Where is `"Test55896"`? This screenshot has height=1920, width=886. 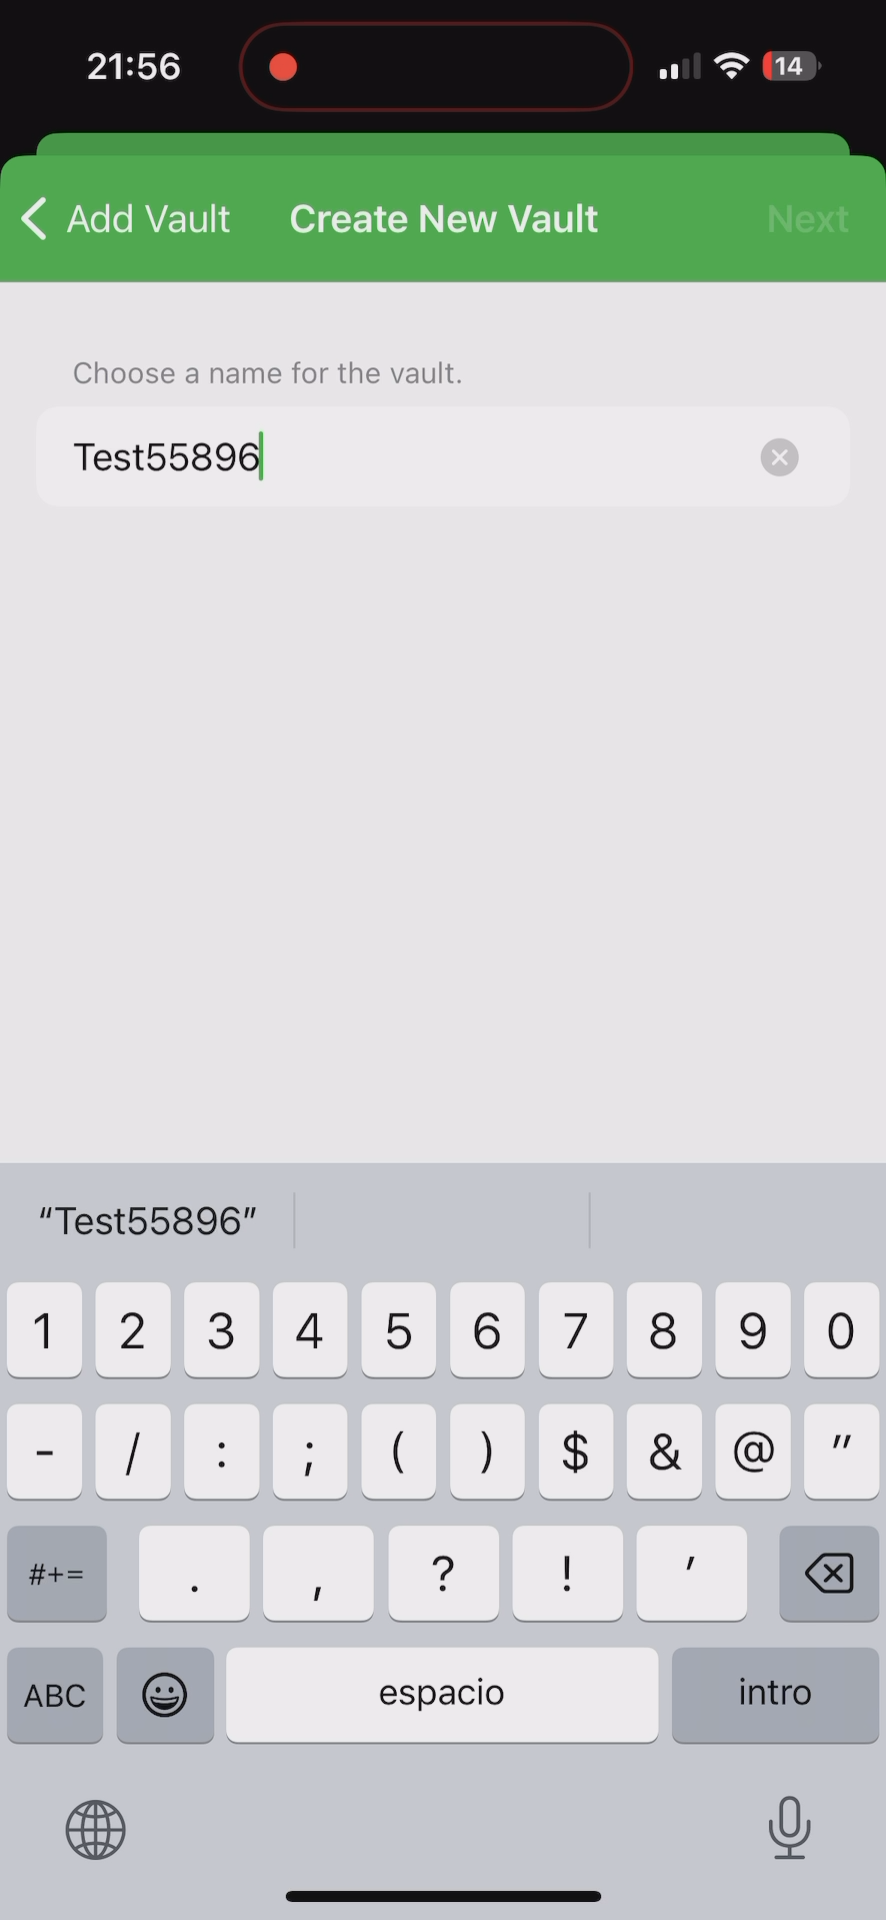
"Test55896" is located at coordinates (151, 1224).